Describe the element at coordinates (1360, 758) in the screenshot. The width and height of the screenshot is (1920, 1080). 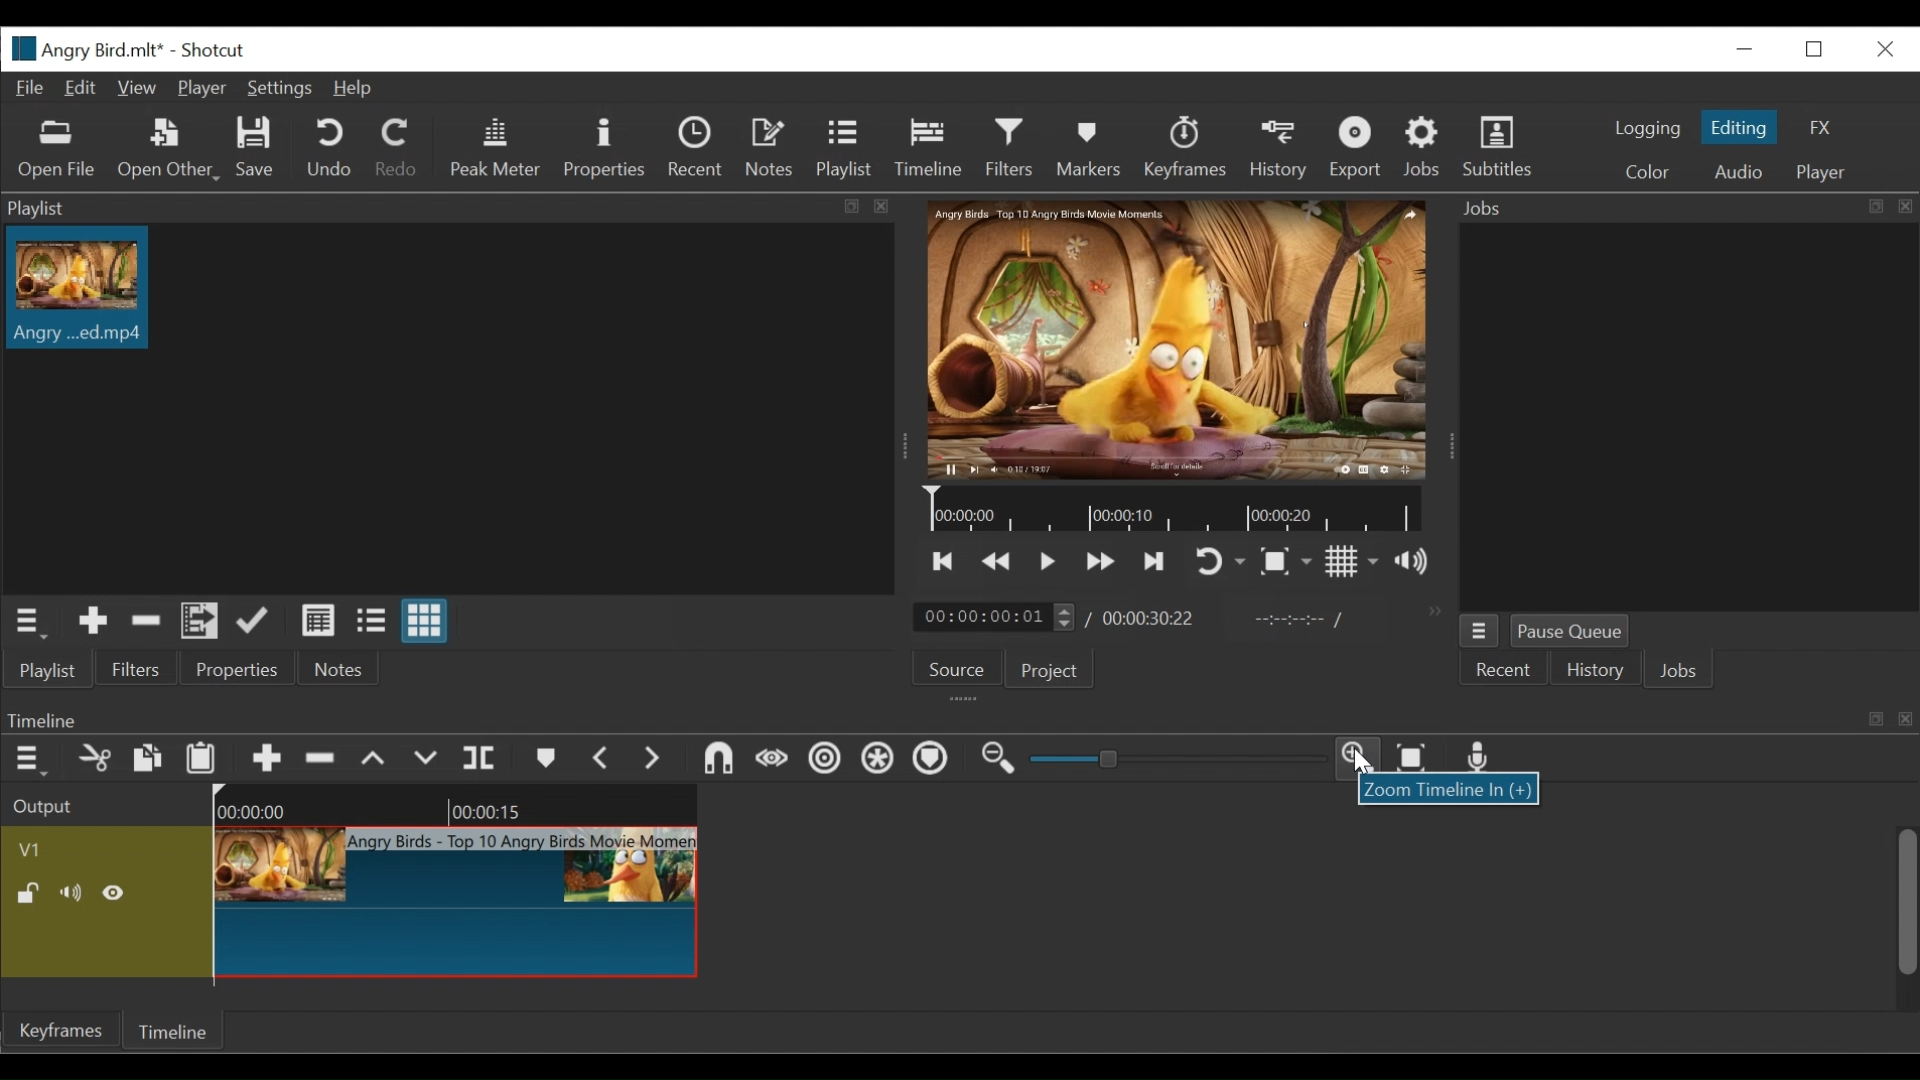
I see `Zoom timeline in` at that location.